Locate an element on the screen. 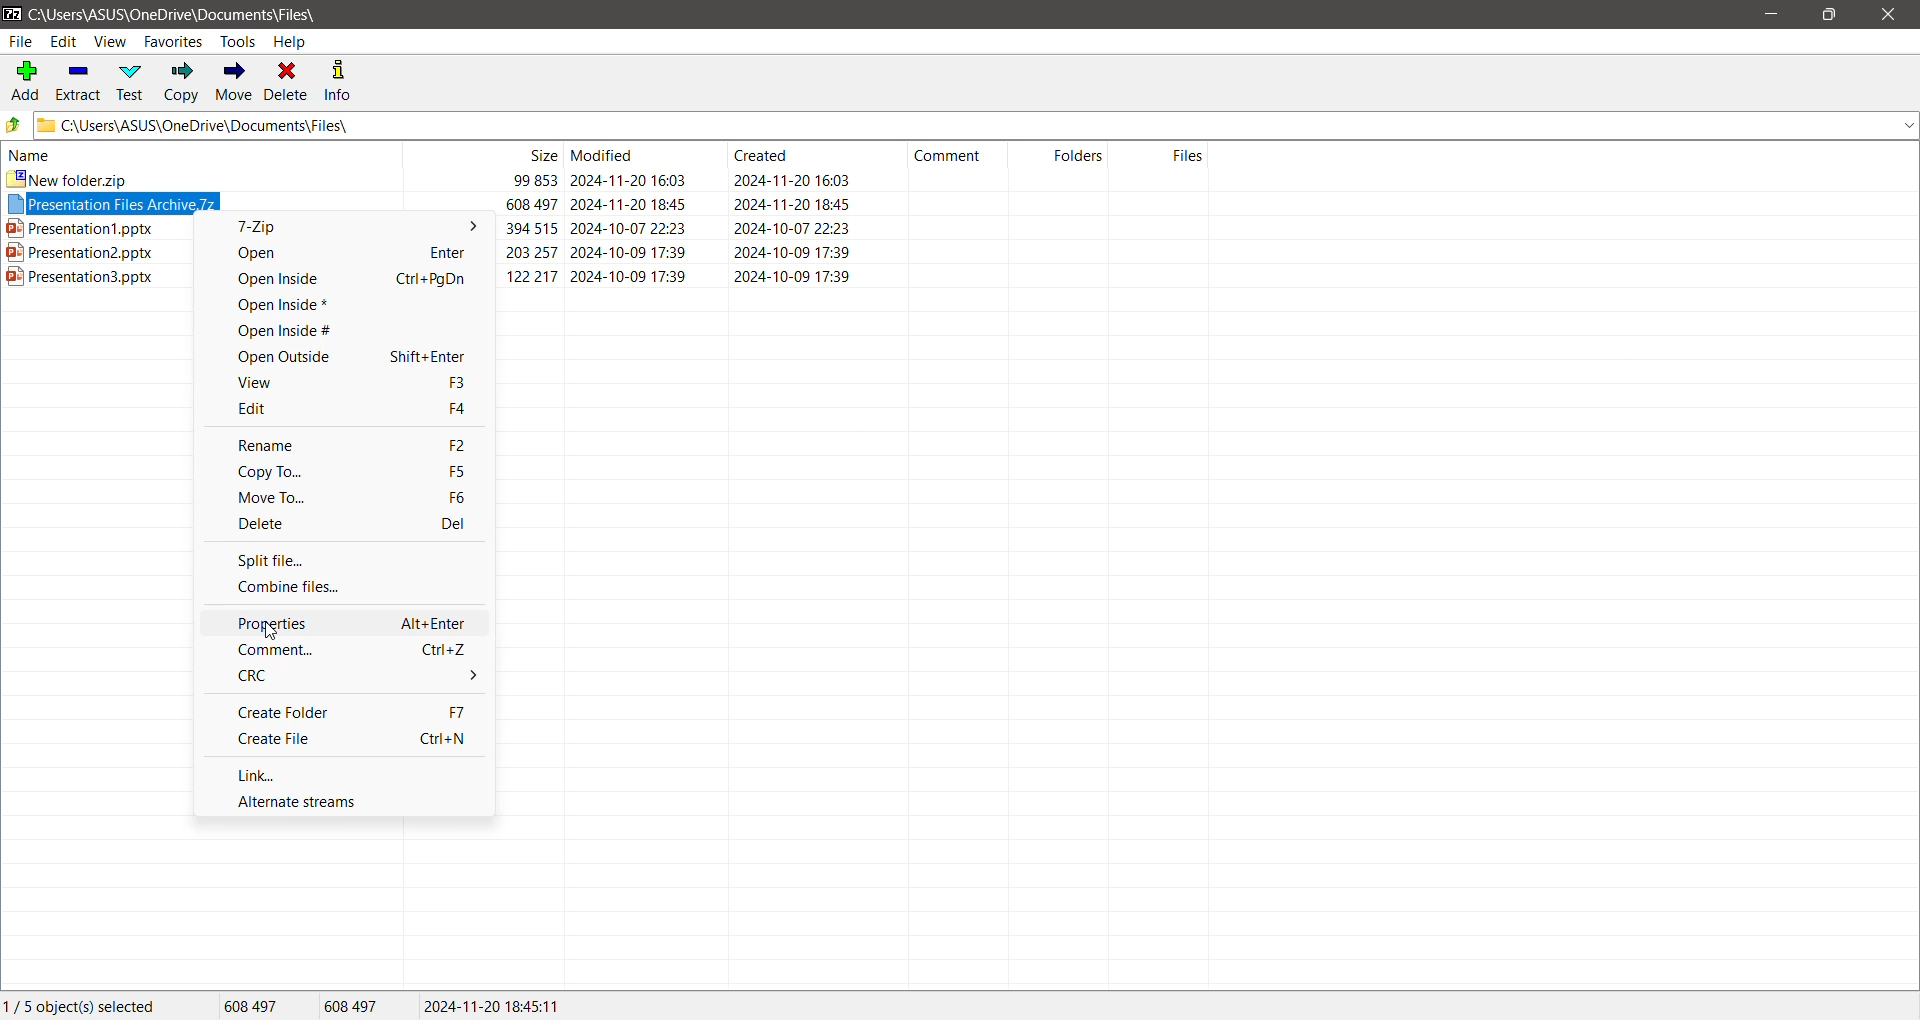  Alt+Enter is located at coordinates (427, 621).